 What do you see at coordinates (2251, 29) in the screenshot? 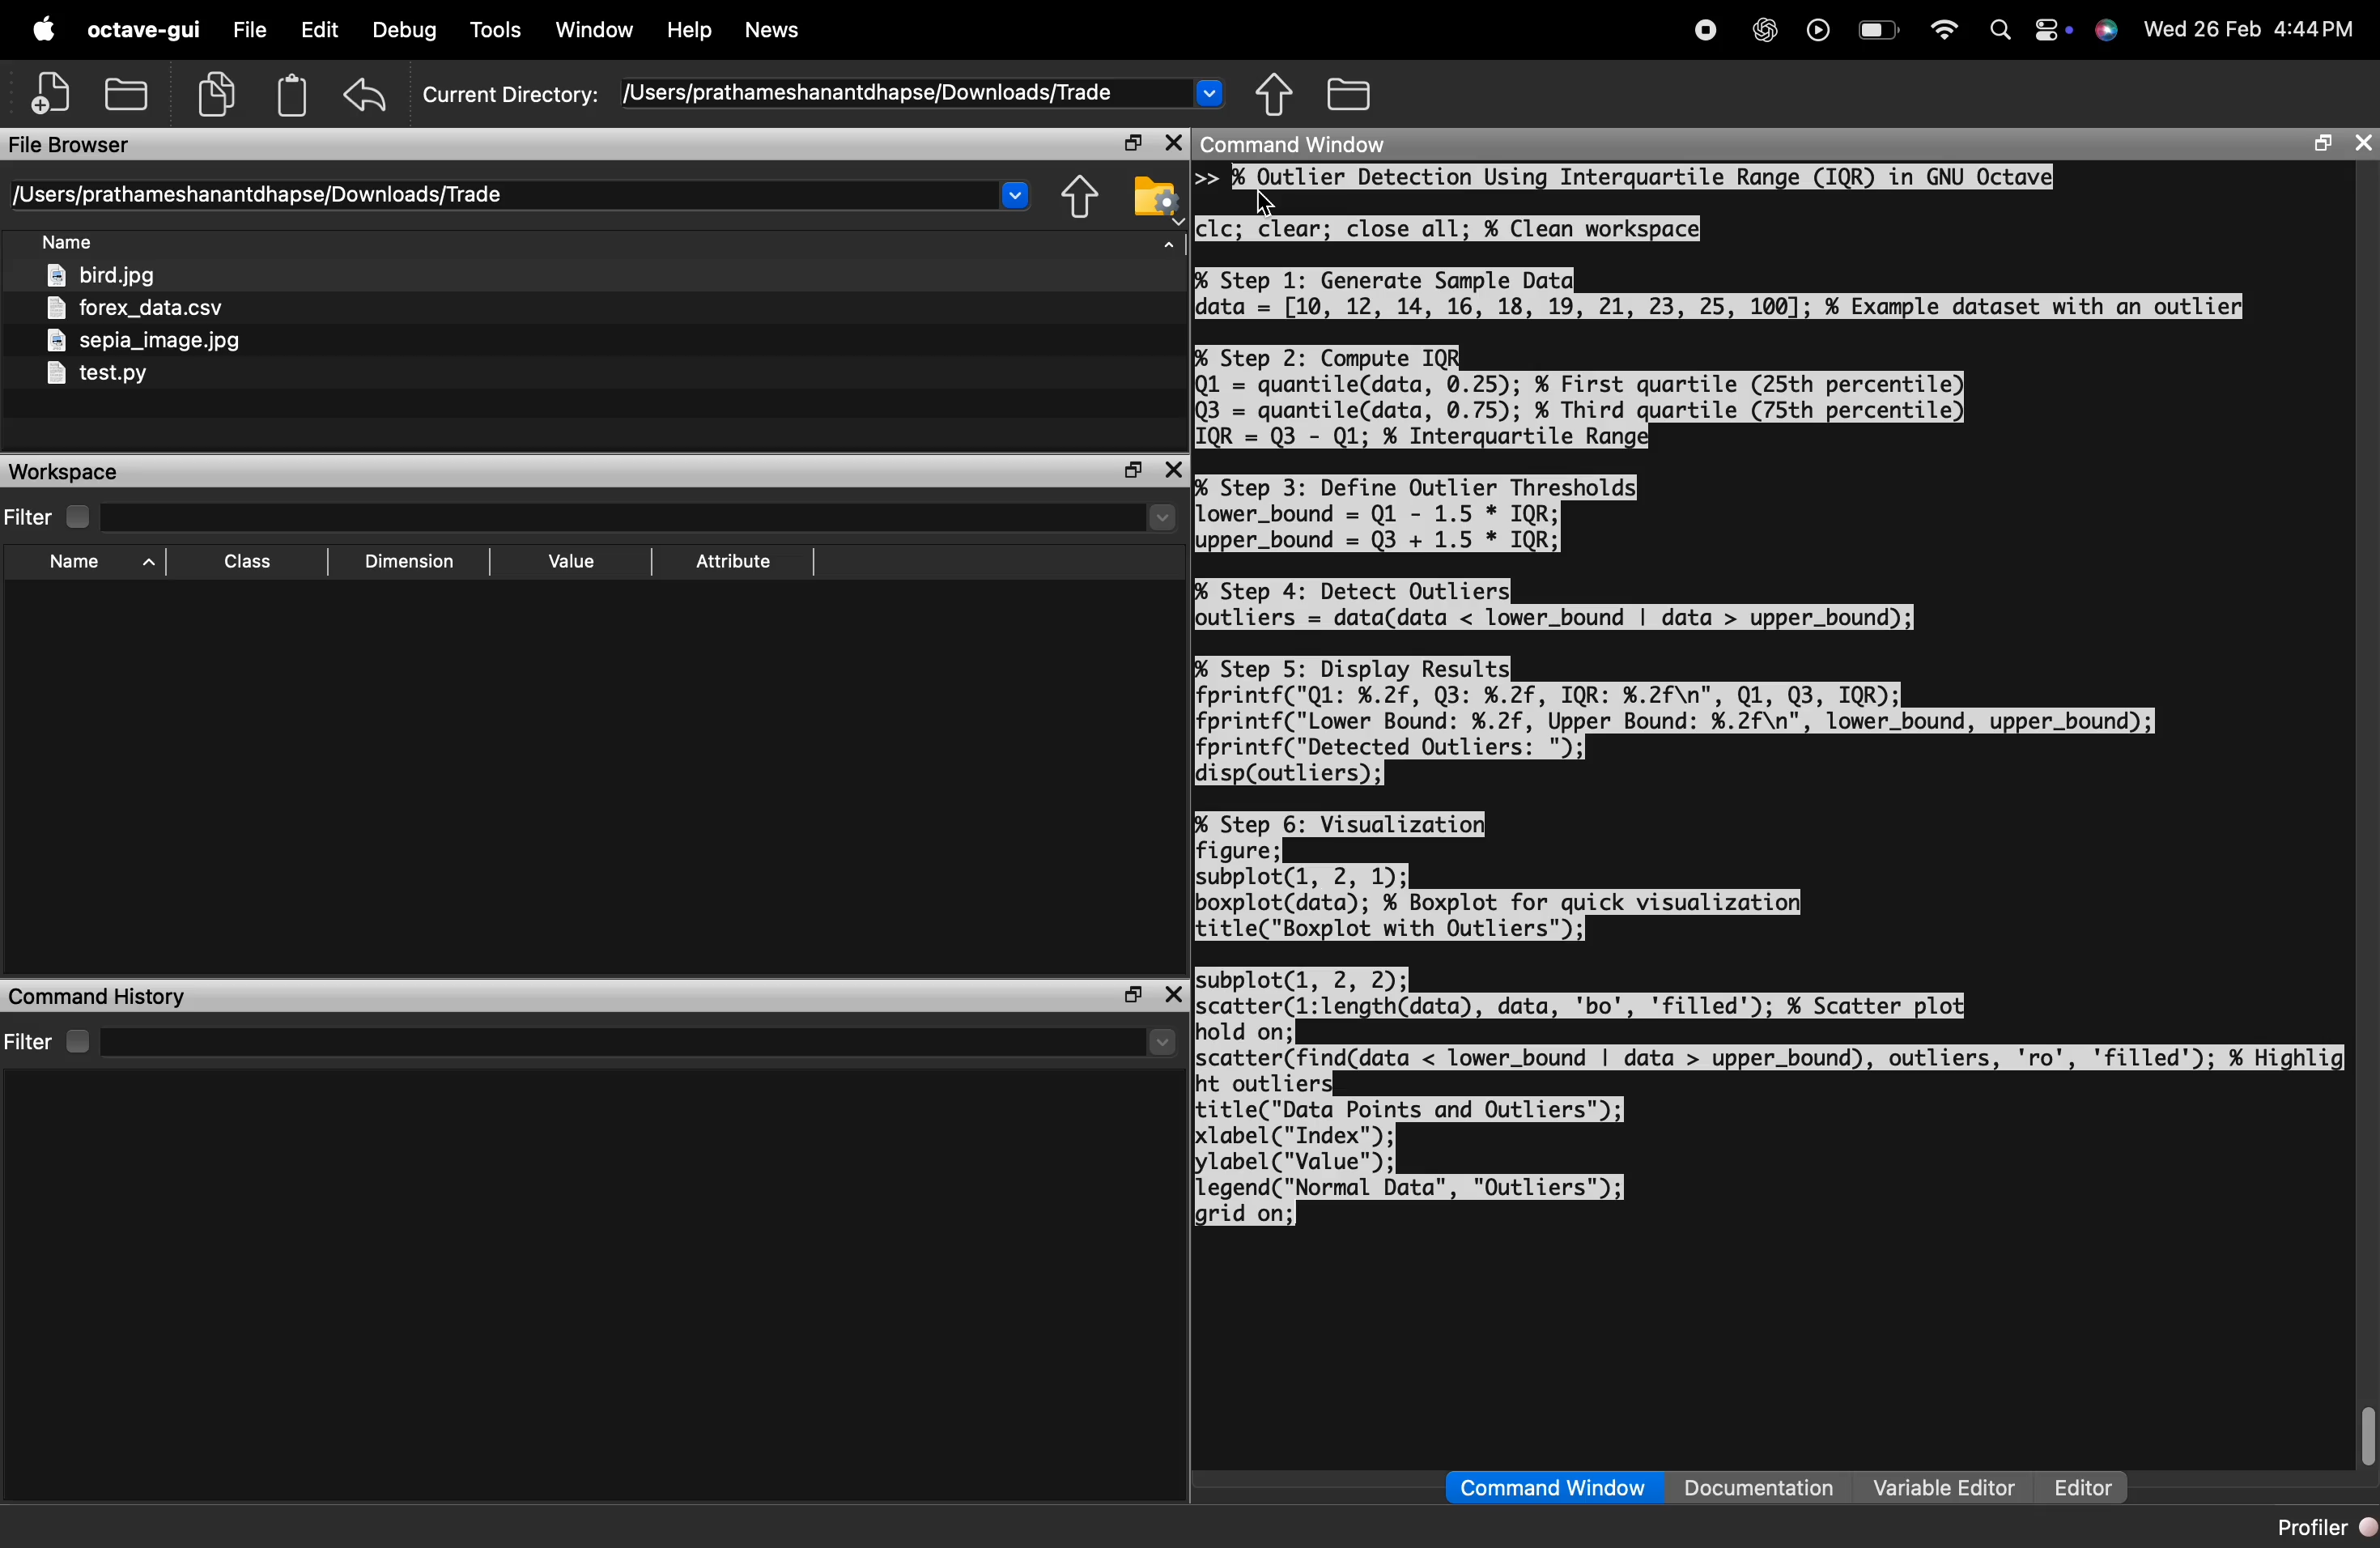
I see `Wed 26 Feb 4:44PM` at bounding box center [2251, 29].